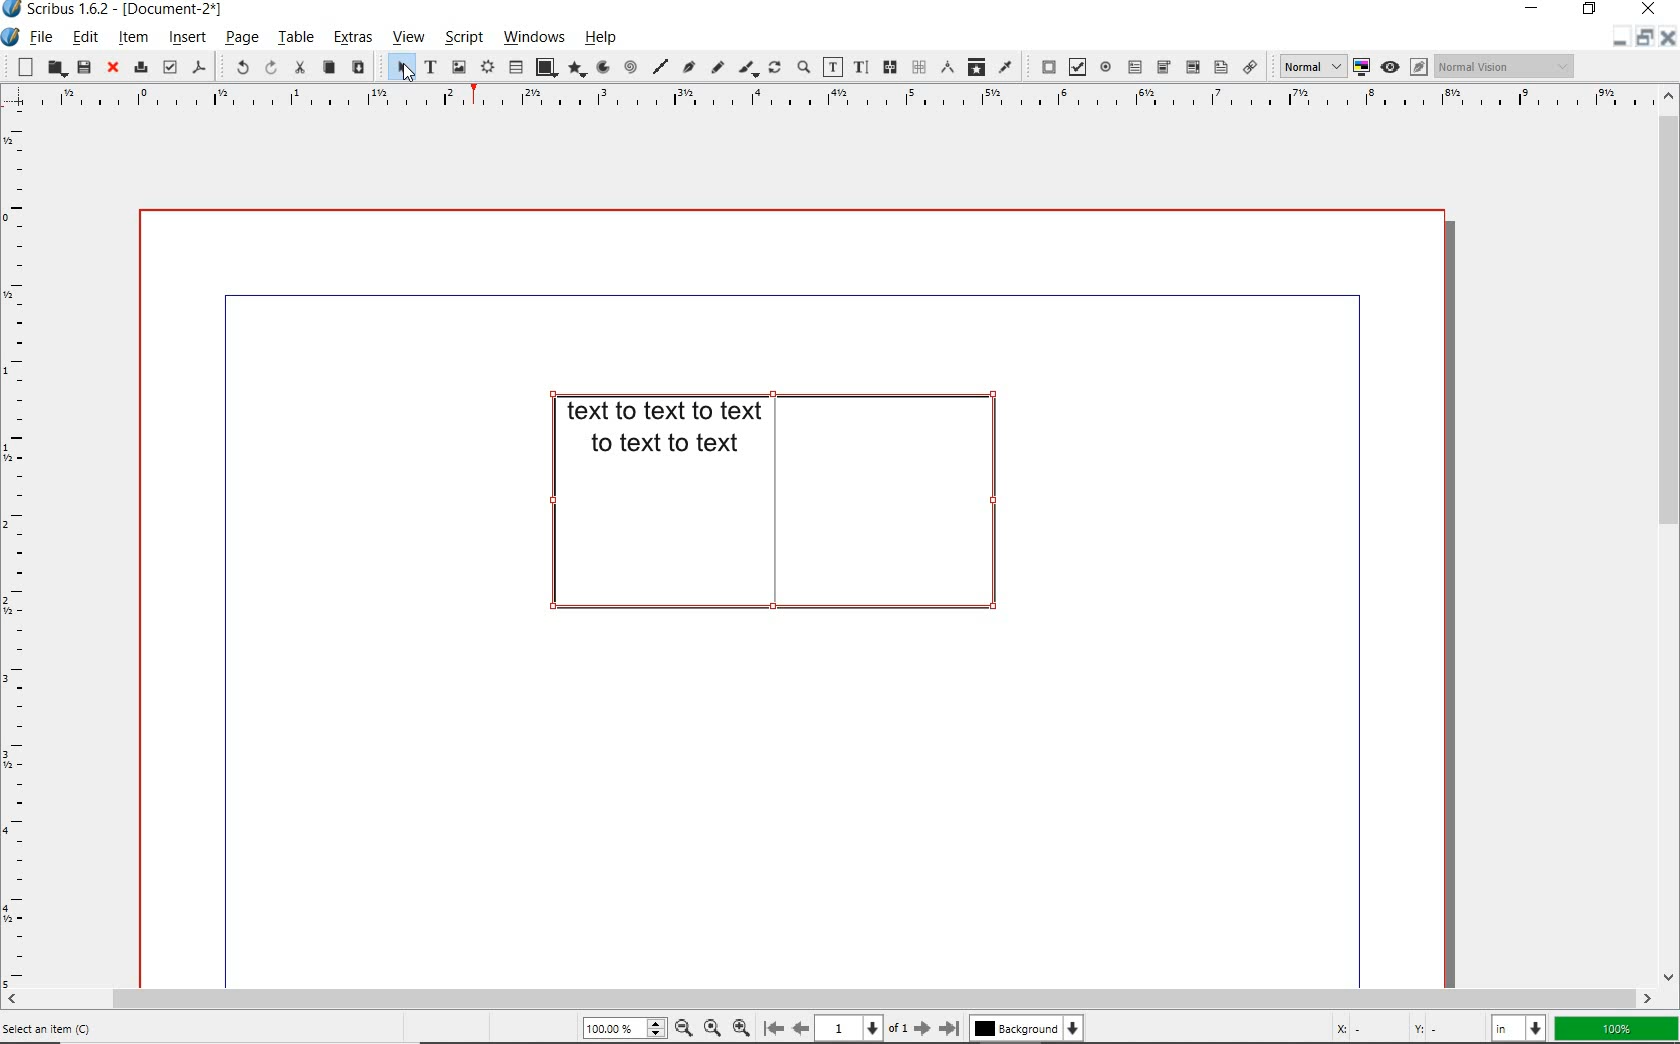 The image size is (1680, 1044). Describe the element at coordinates (683, 1027) in the screenshot. I see `zoom out` at that location.